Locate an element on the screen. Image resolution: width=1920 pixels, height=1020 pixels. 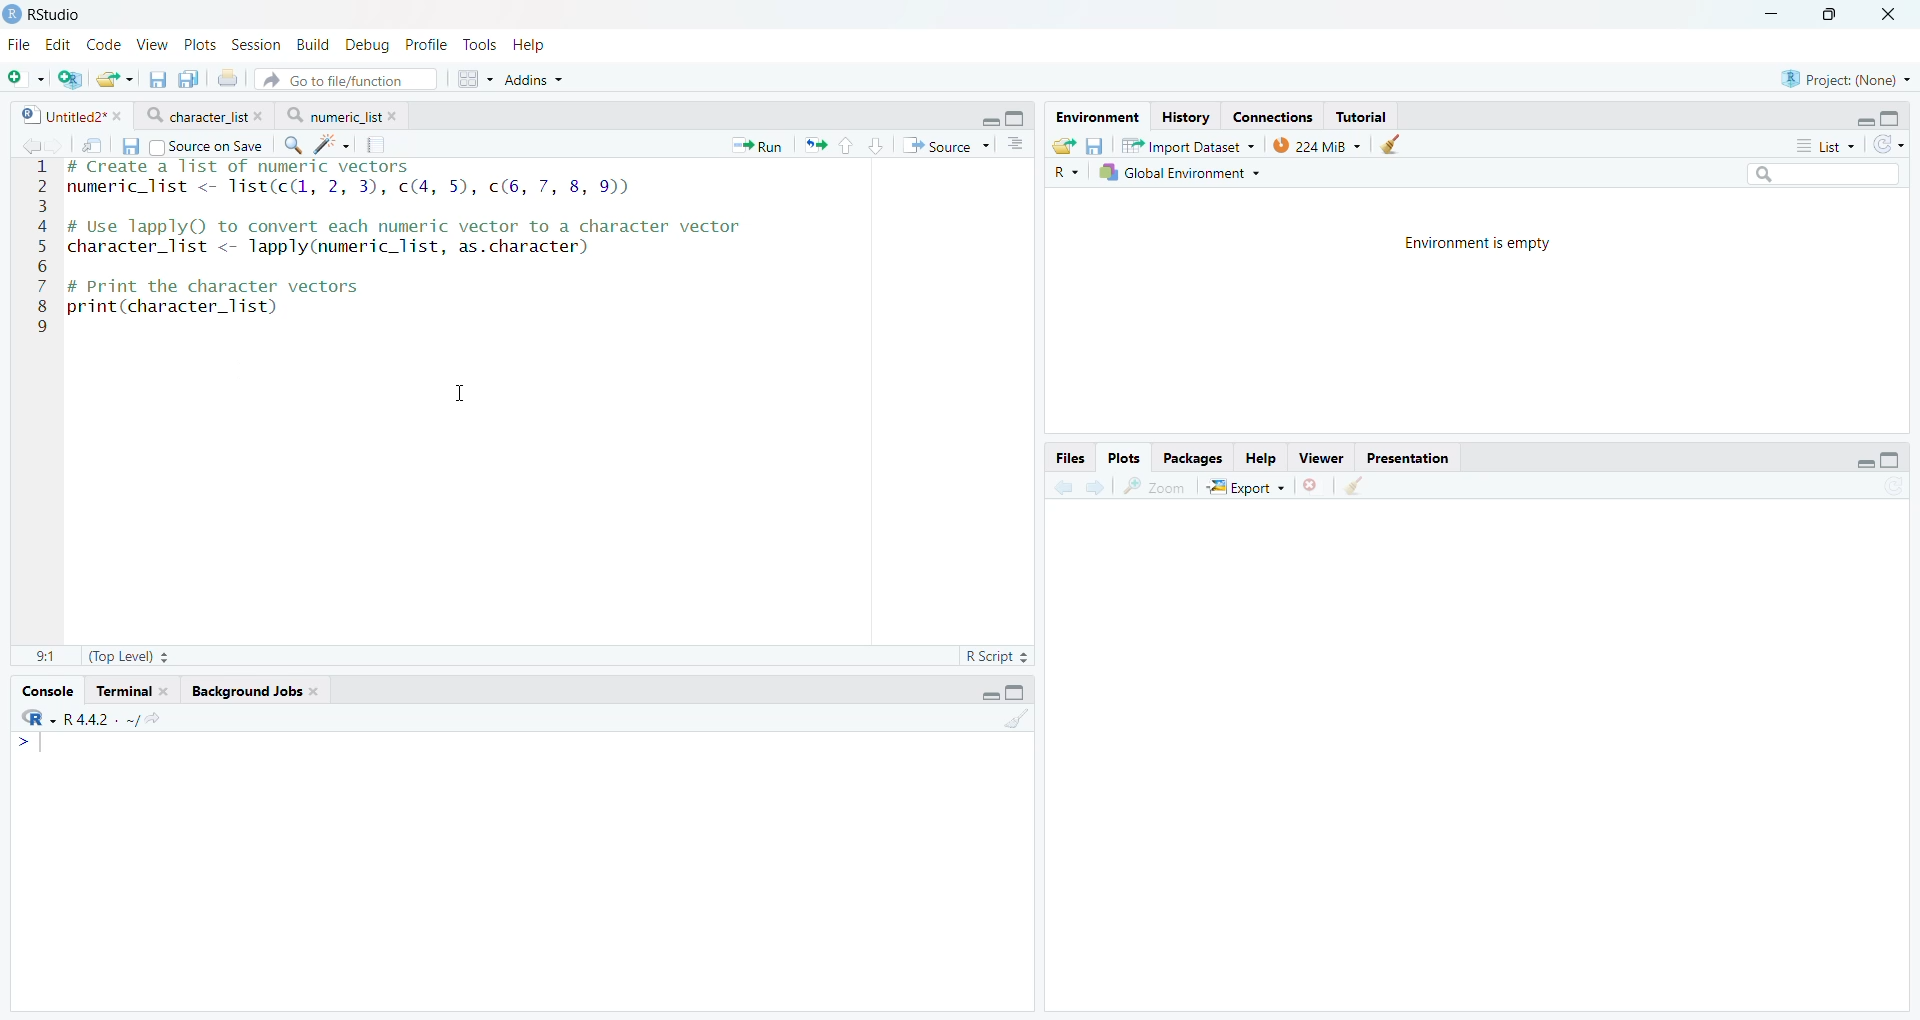
Close is located at coordinates (1892, 14).